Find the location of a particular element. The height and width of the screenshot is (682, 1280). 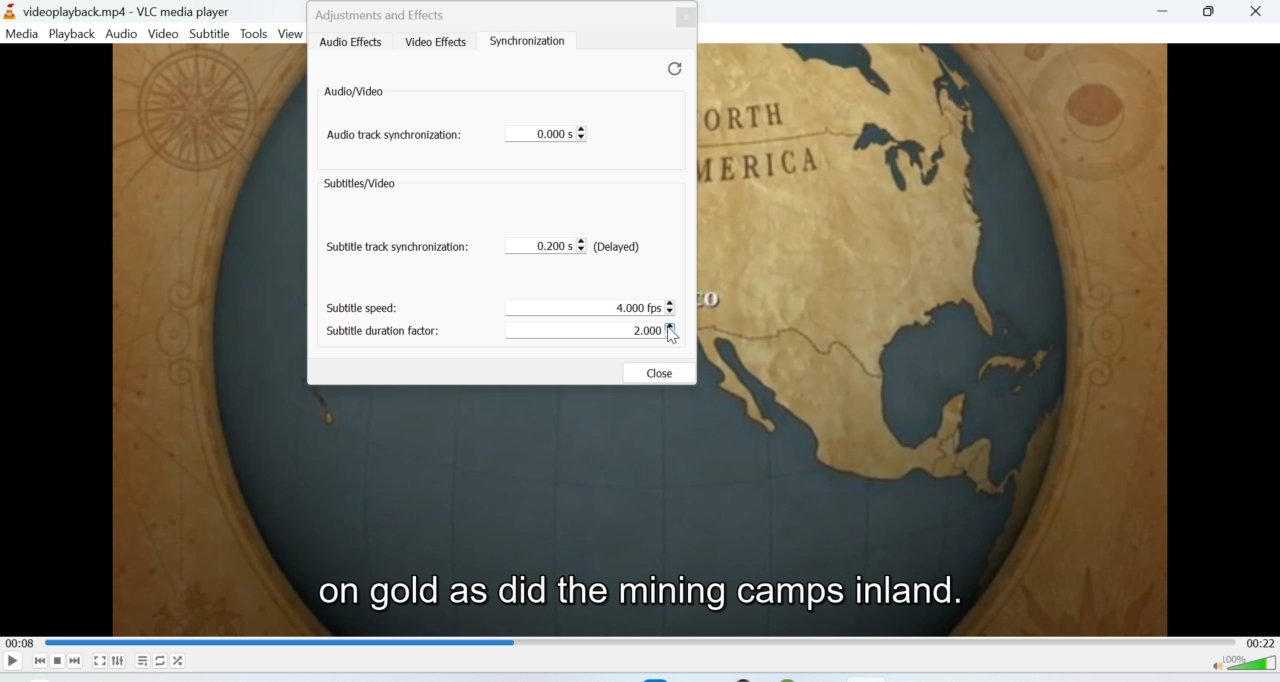

2.000 is located at coordinates (594, 331).